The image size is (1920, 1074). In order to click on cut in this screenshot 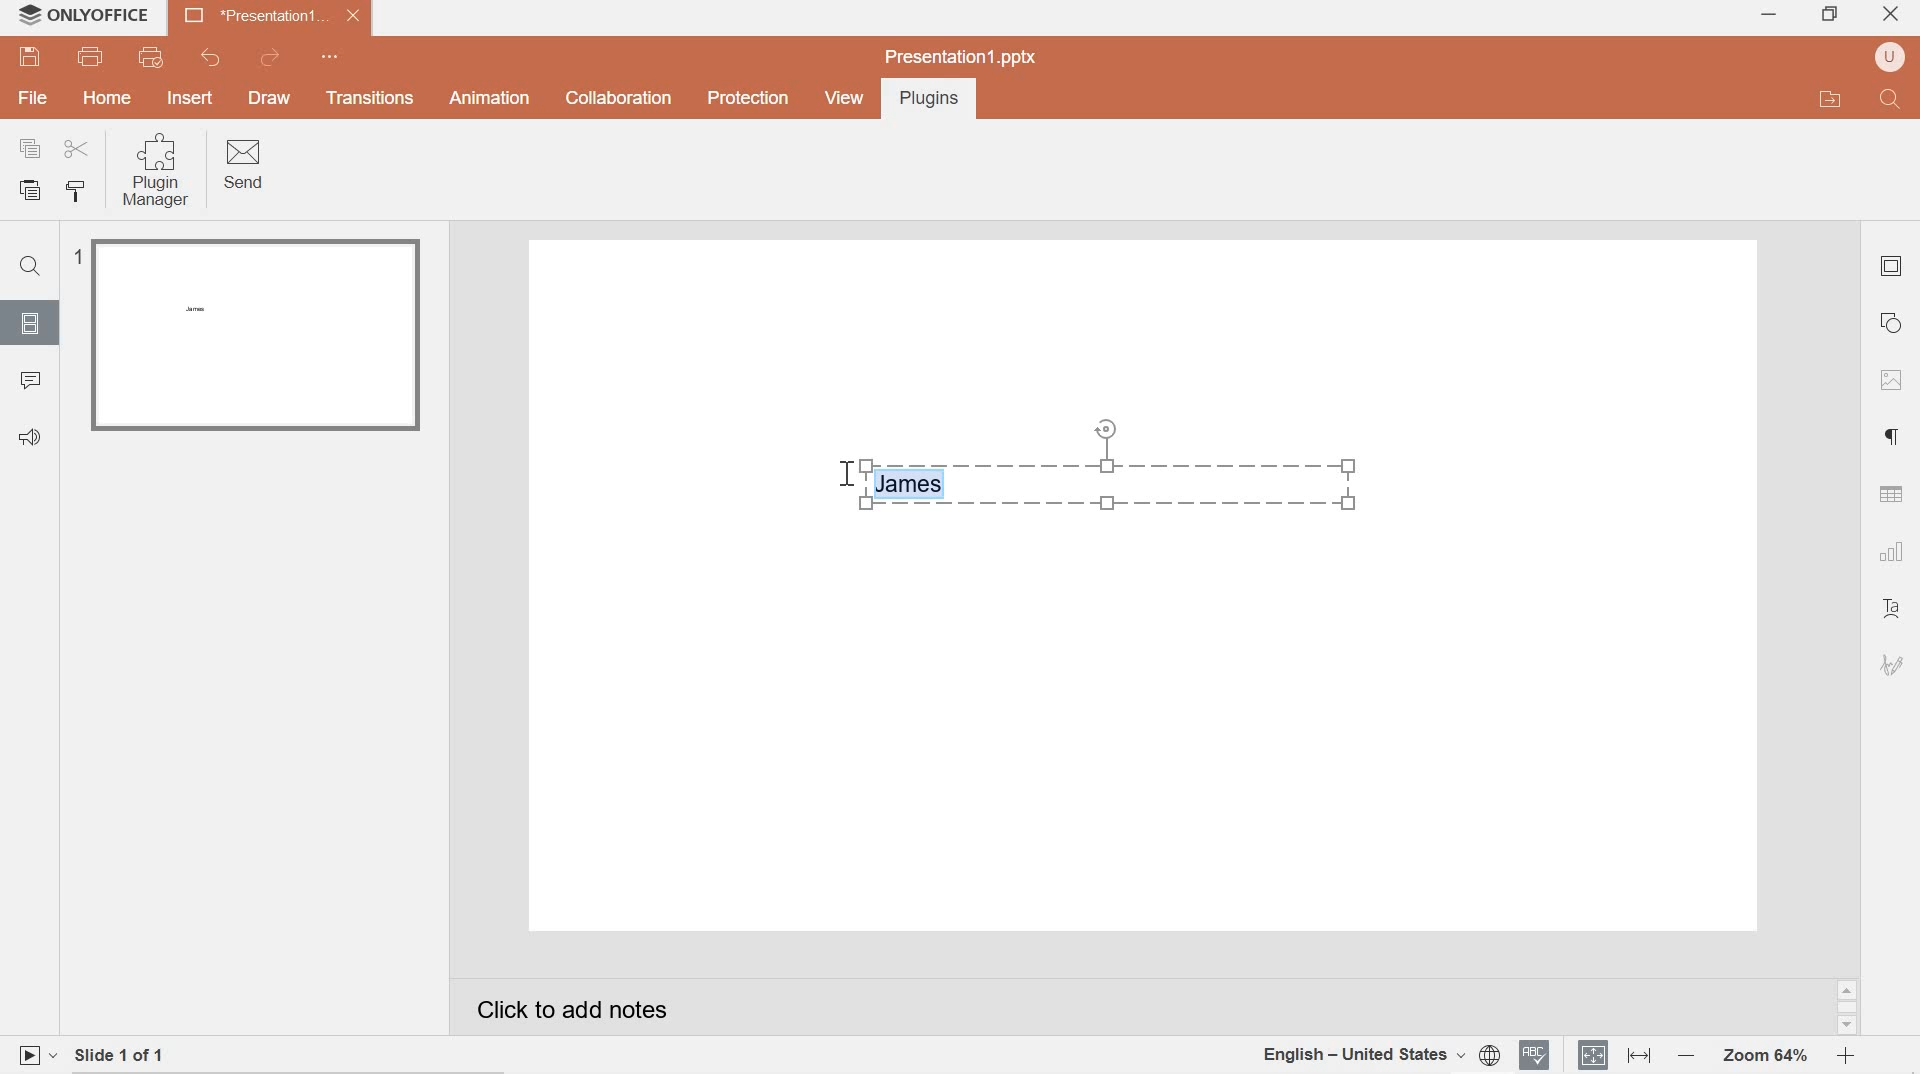, I will do `click(77, 148)`.